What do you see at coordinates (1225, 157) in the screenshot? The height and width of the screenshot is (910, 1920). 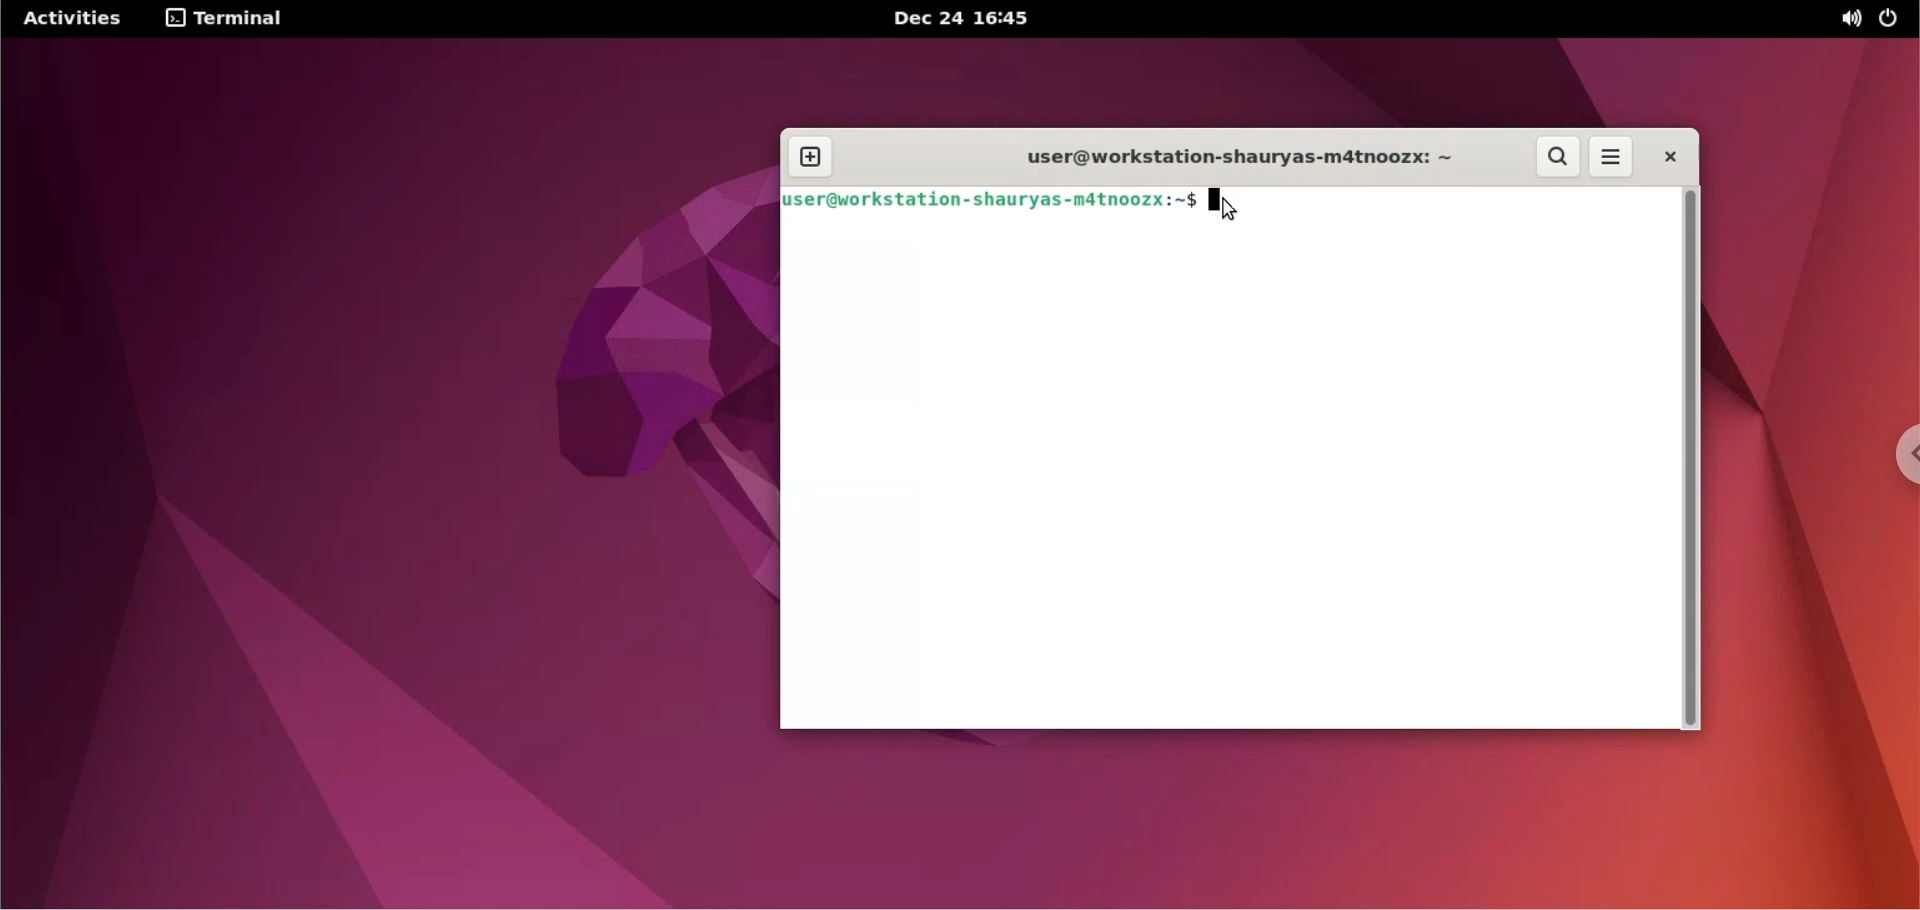 I see `user@workstation-shauyas-m4tnoozx: ~` at bounding box center [1225, 157].